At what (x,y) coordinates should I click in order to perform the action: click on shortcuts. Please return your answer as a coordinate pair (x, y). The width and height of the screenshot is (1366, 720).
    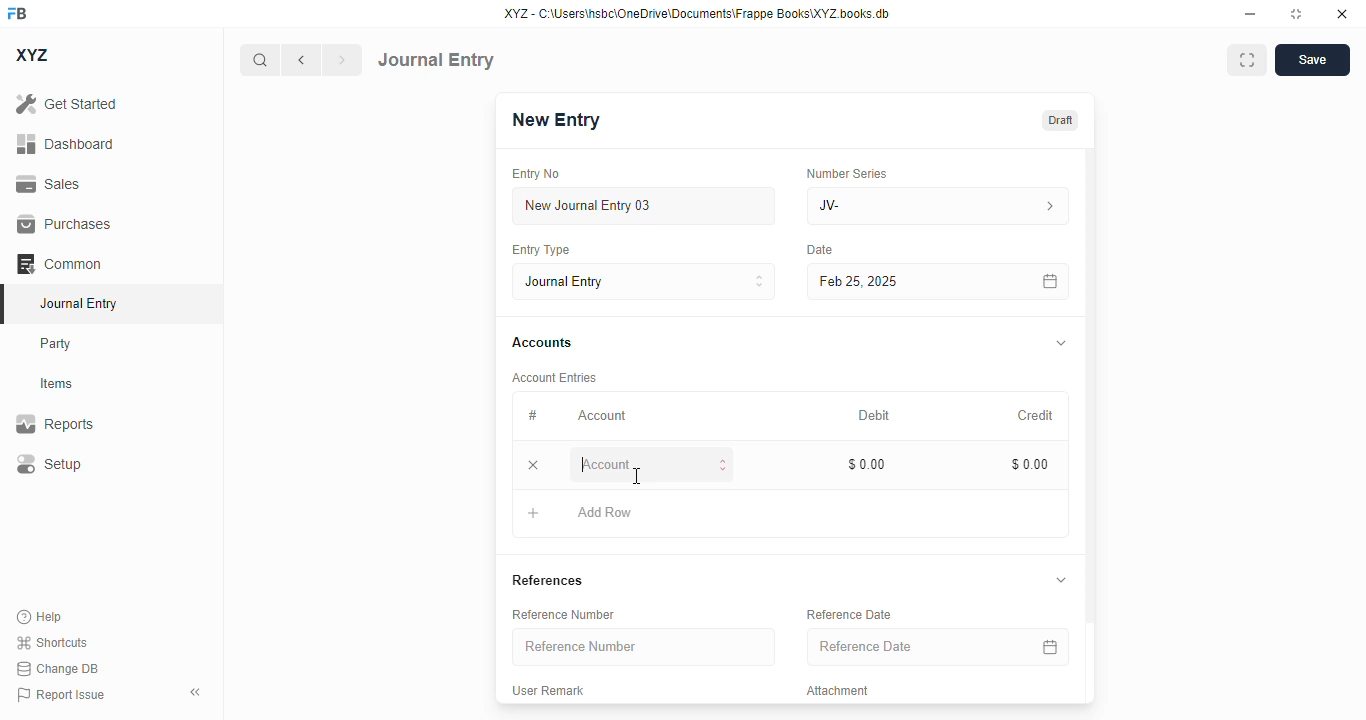
    Looking at the image, I should click on (51, 642).